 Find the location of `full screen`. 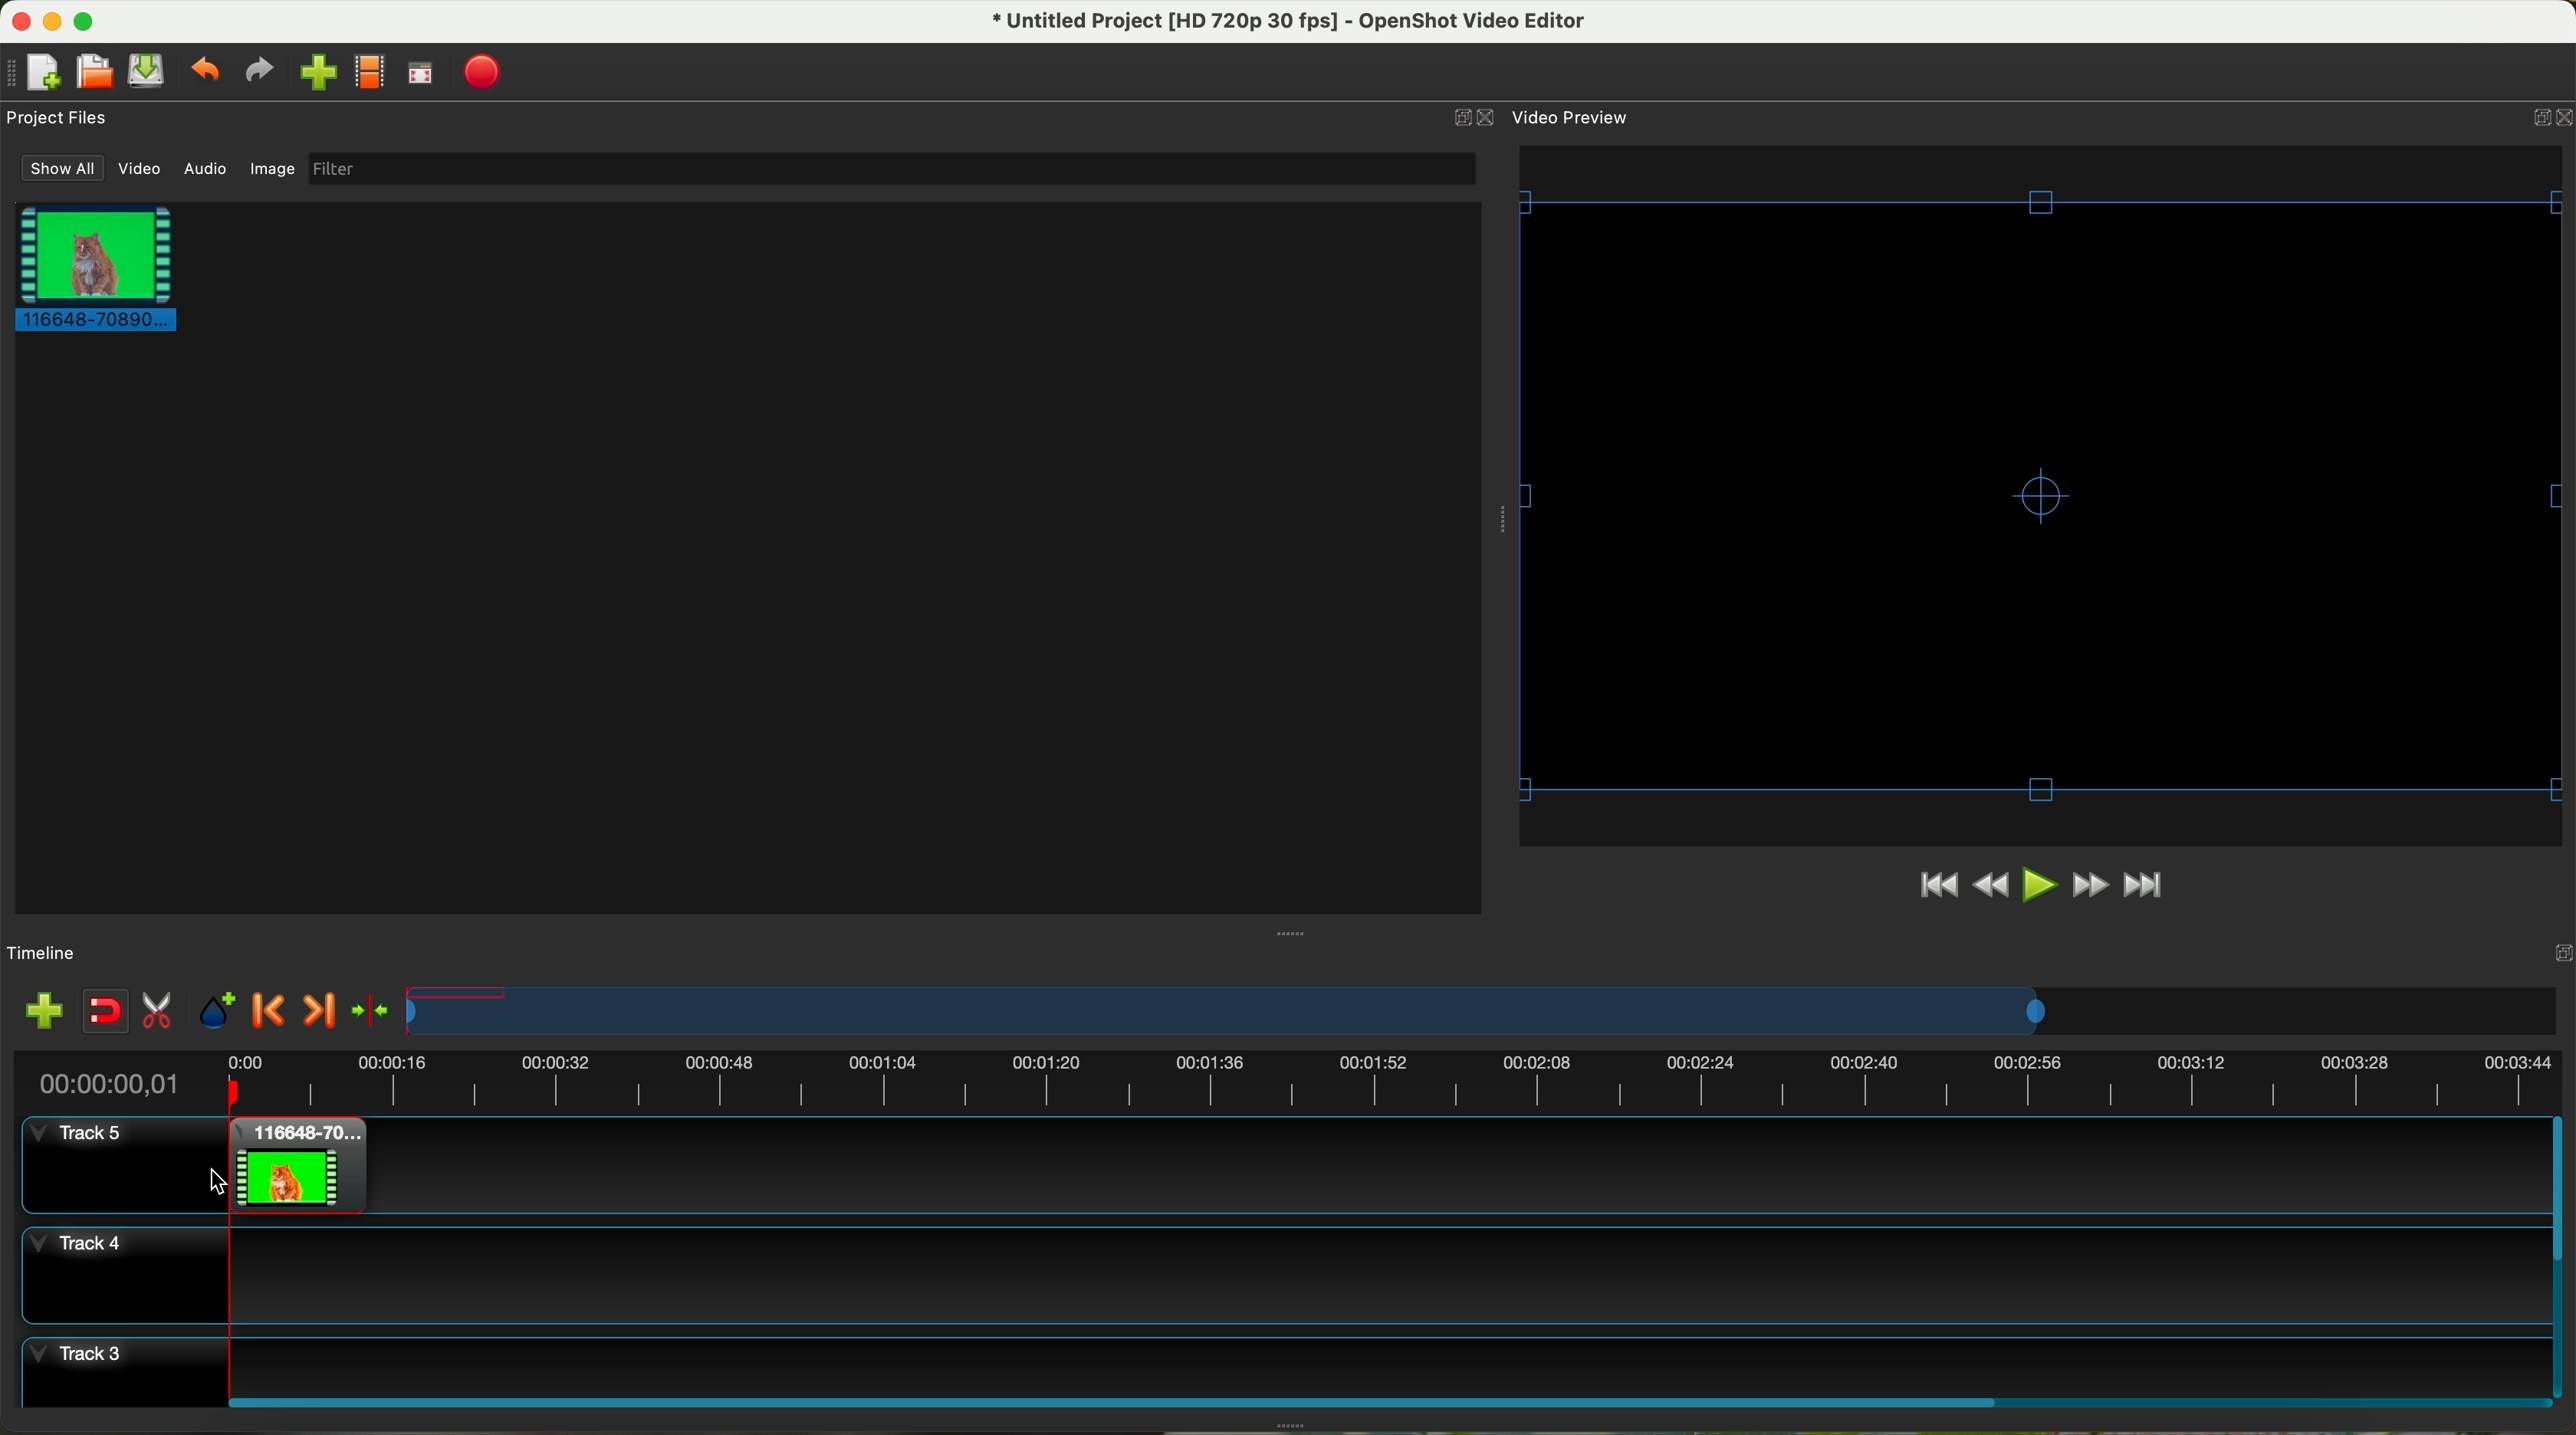

full screen is located at coordinates (420, 73).